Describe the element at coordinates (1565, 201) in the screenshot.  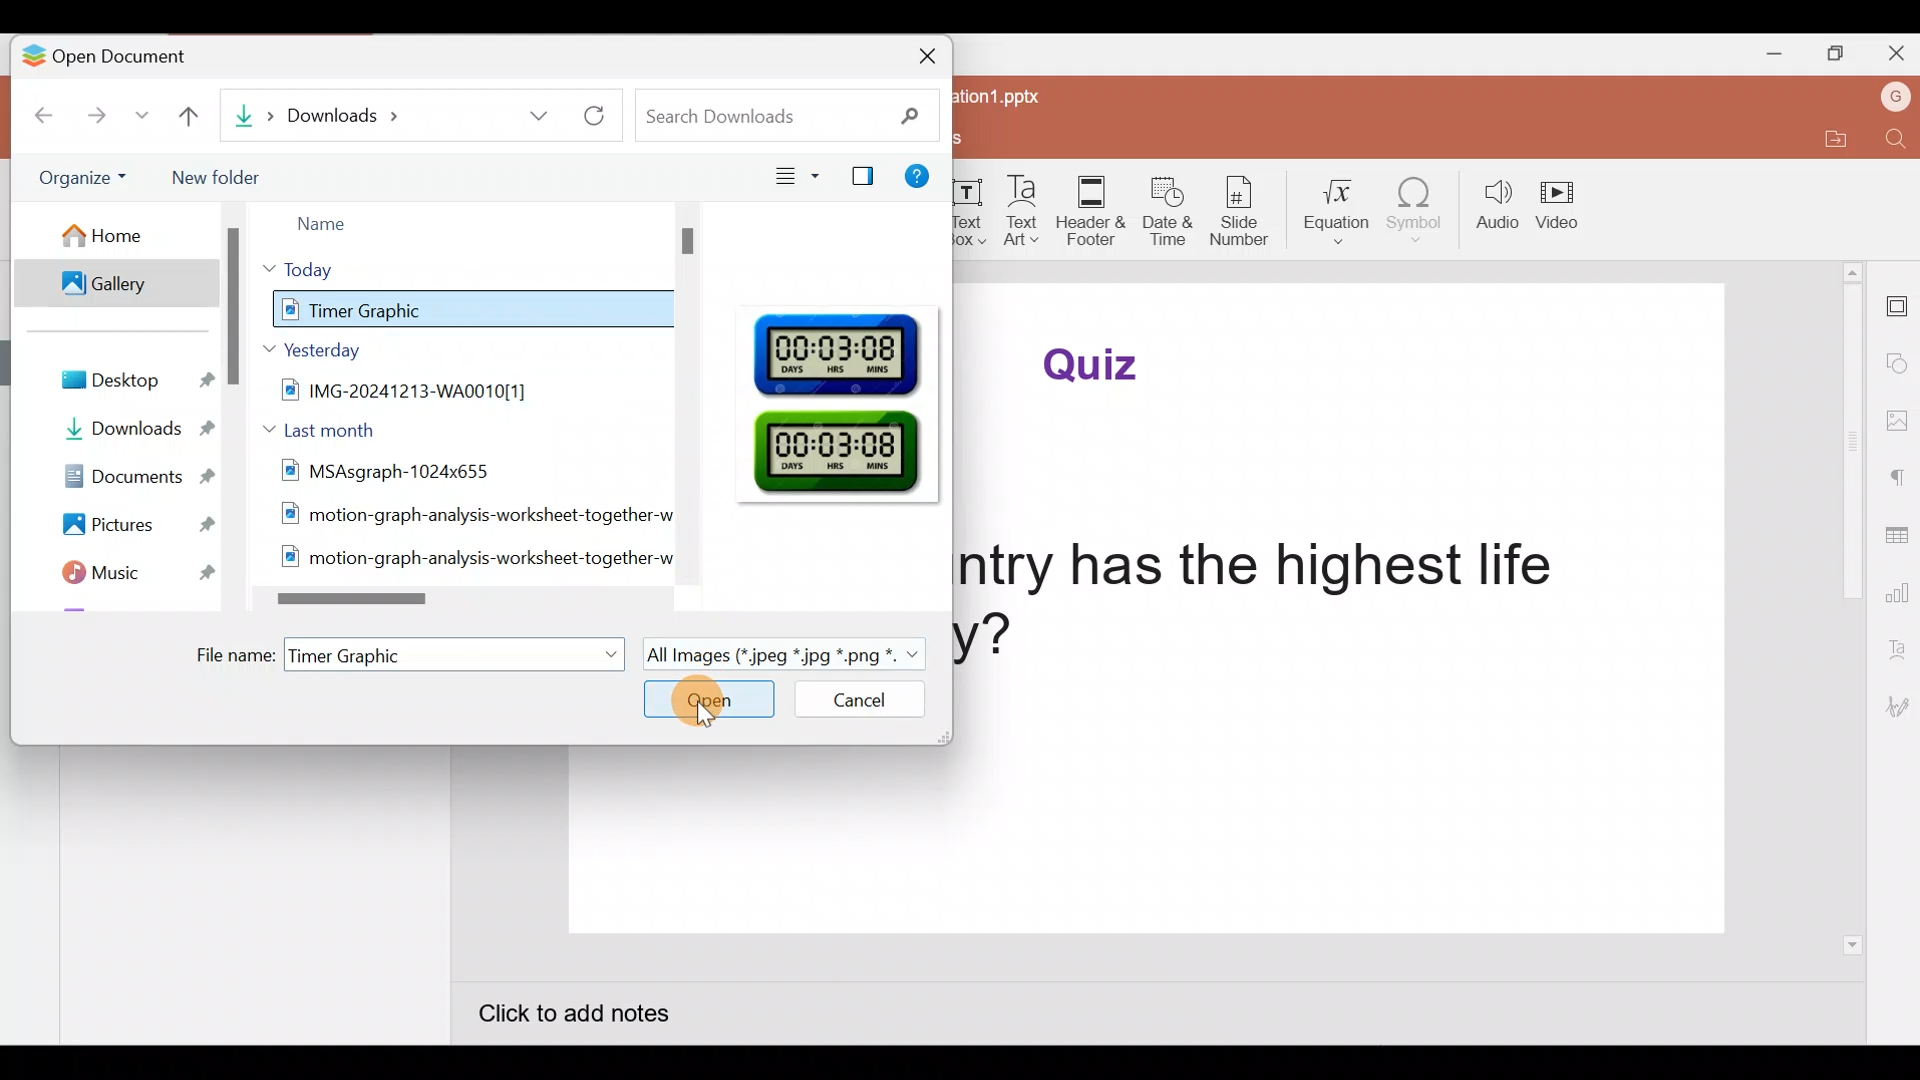
I see `Video` at that location.